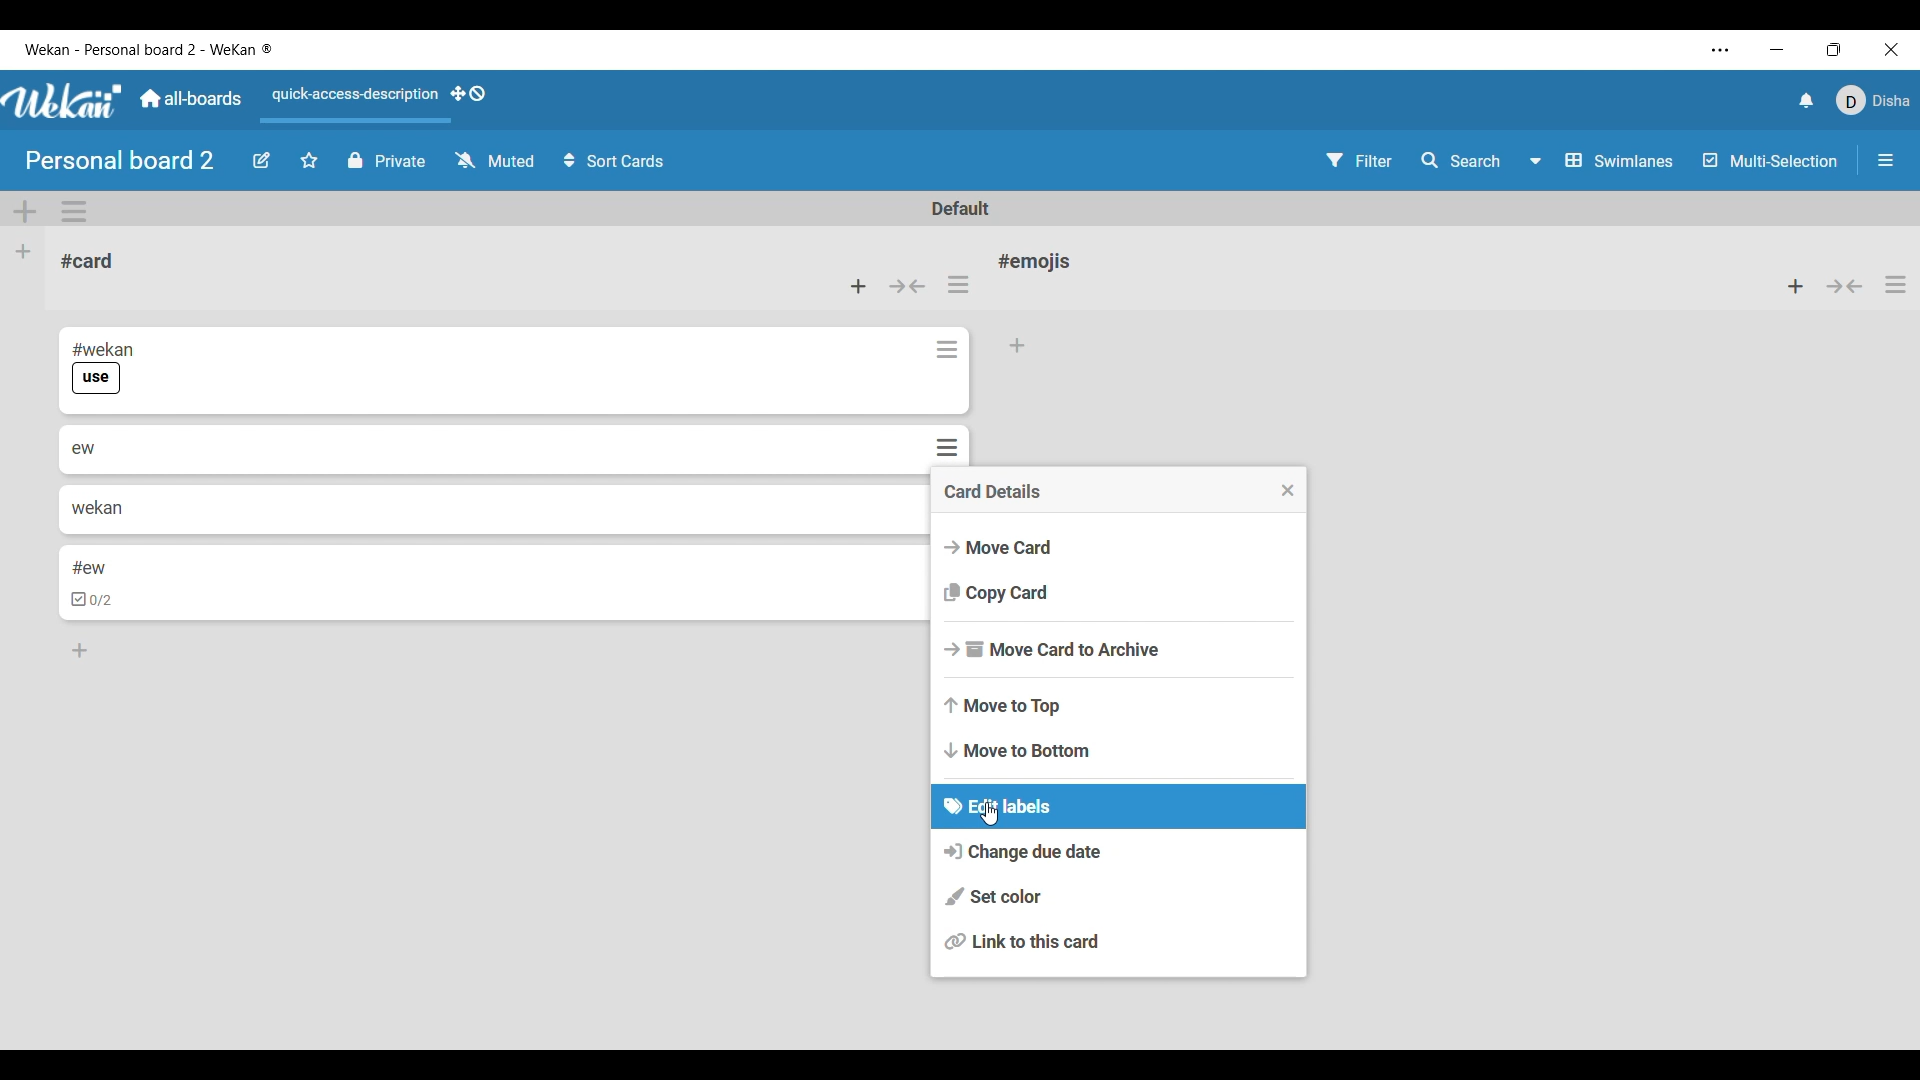  What do you see at coordinates (79, 649) in the screenshot?
I see `Add card to bottom of list` at bounding box center [79, 649].